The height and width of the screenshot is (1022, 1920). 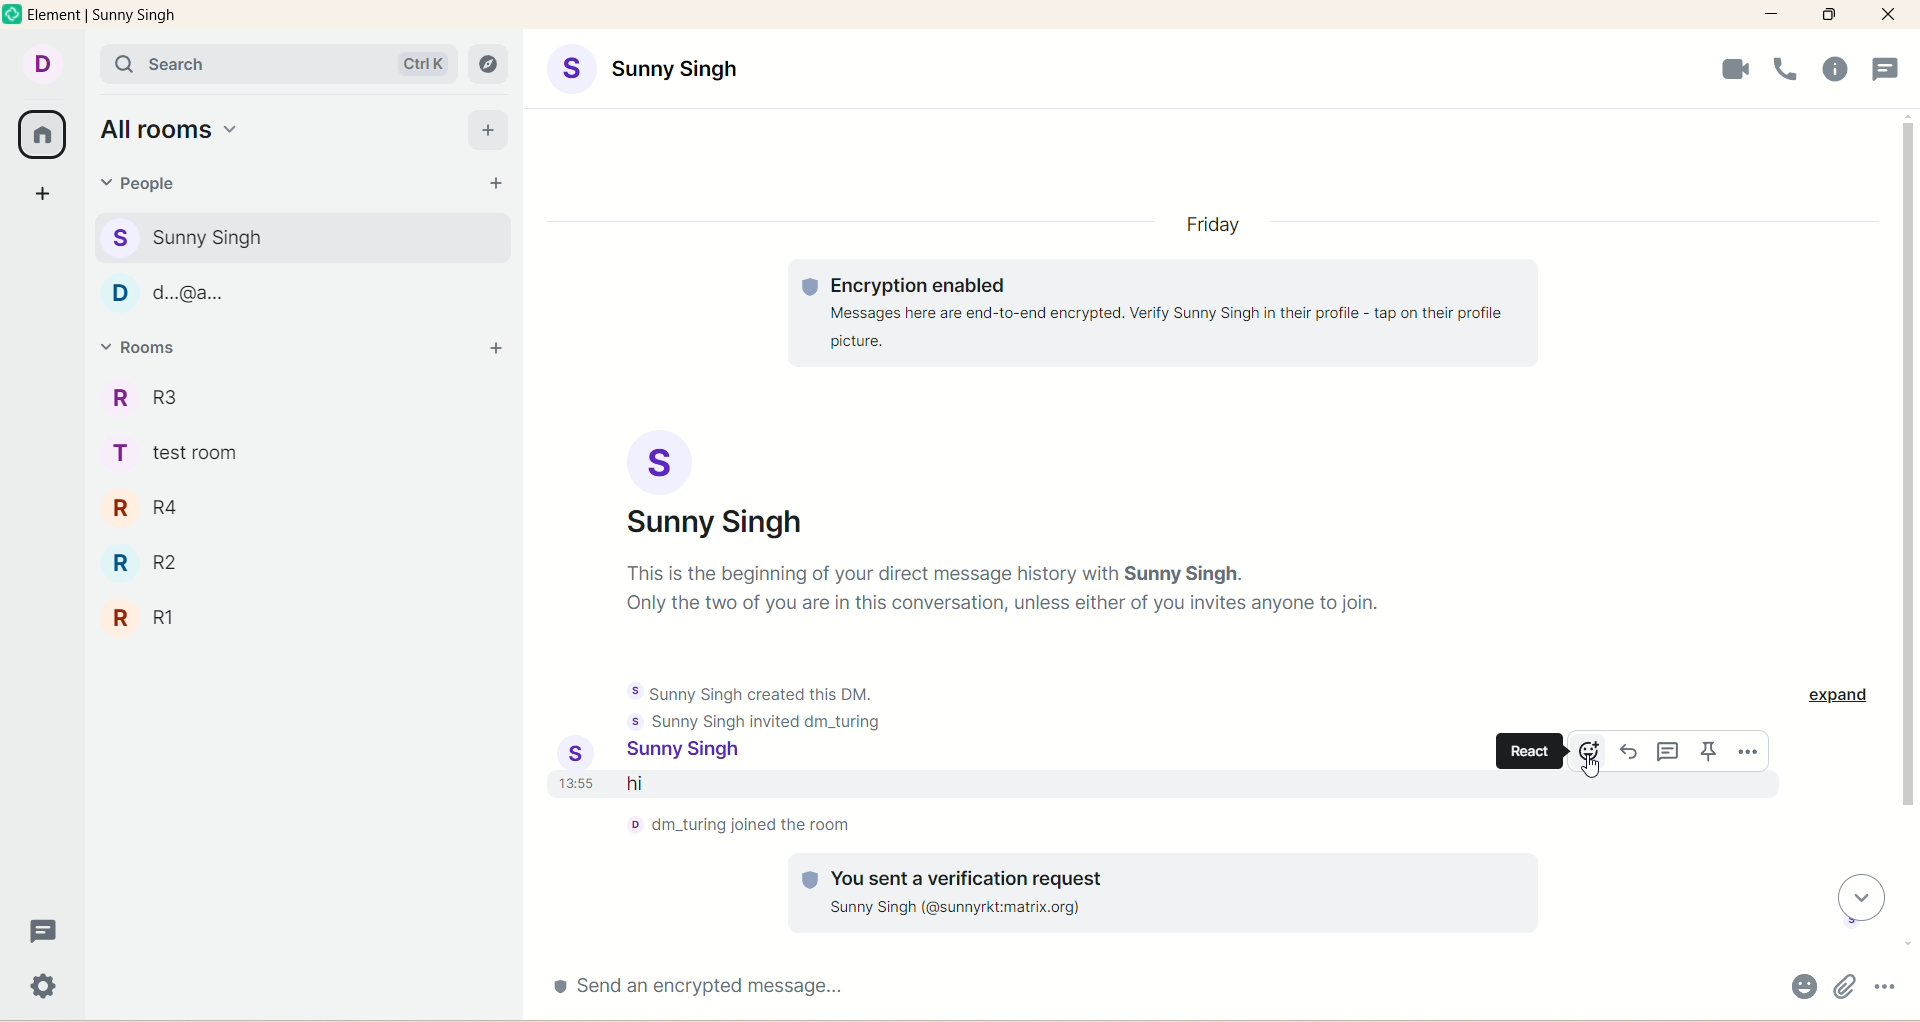 What do you see at coordinates (102, 14) in the screenshot?
I see `Element | Sunny Singh` at bounding box center [102, 14].